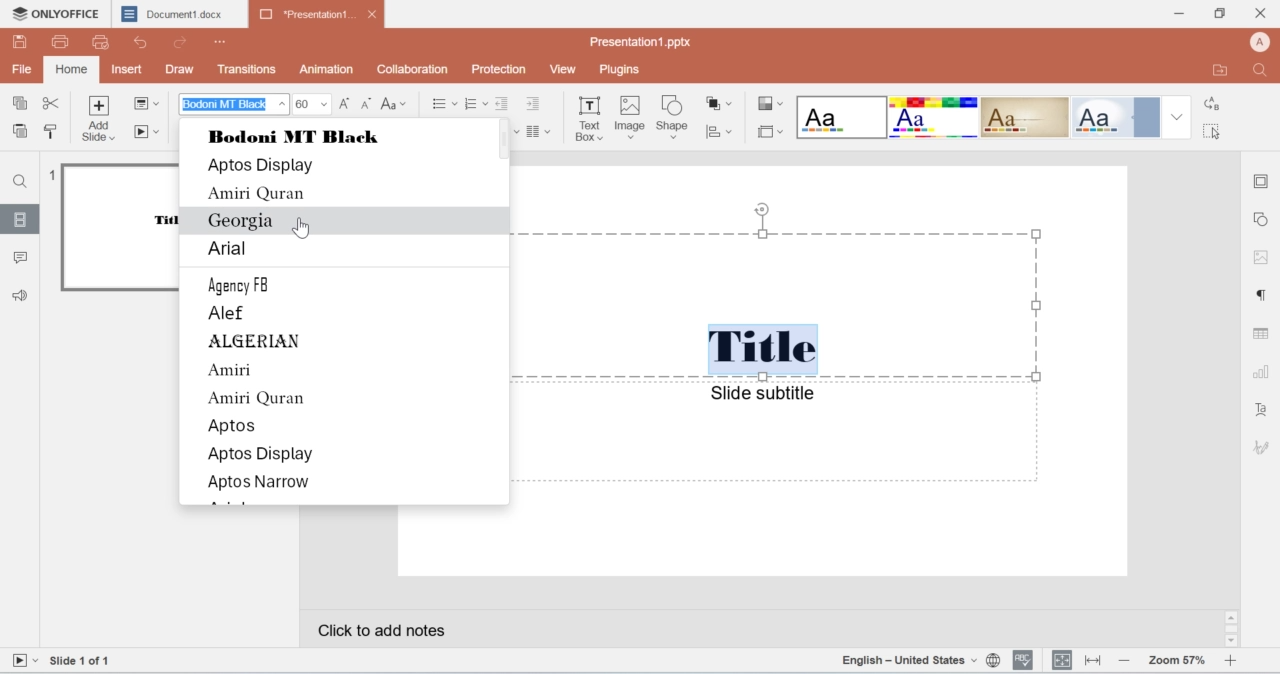  What do you see at coordinates (638, 43) in the screenshot?
I see `name of the presentation` at bounding box center [638, 43].